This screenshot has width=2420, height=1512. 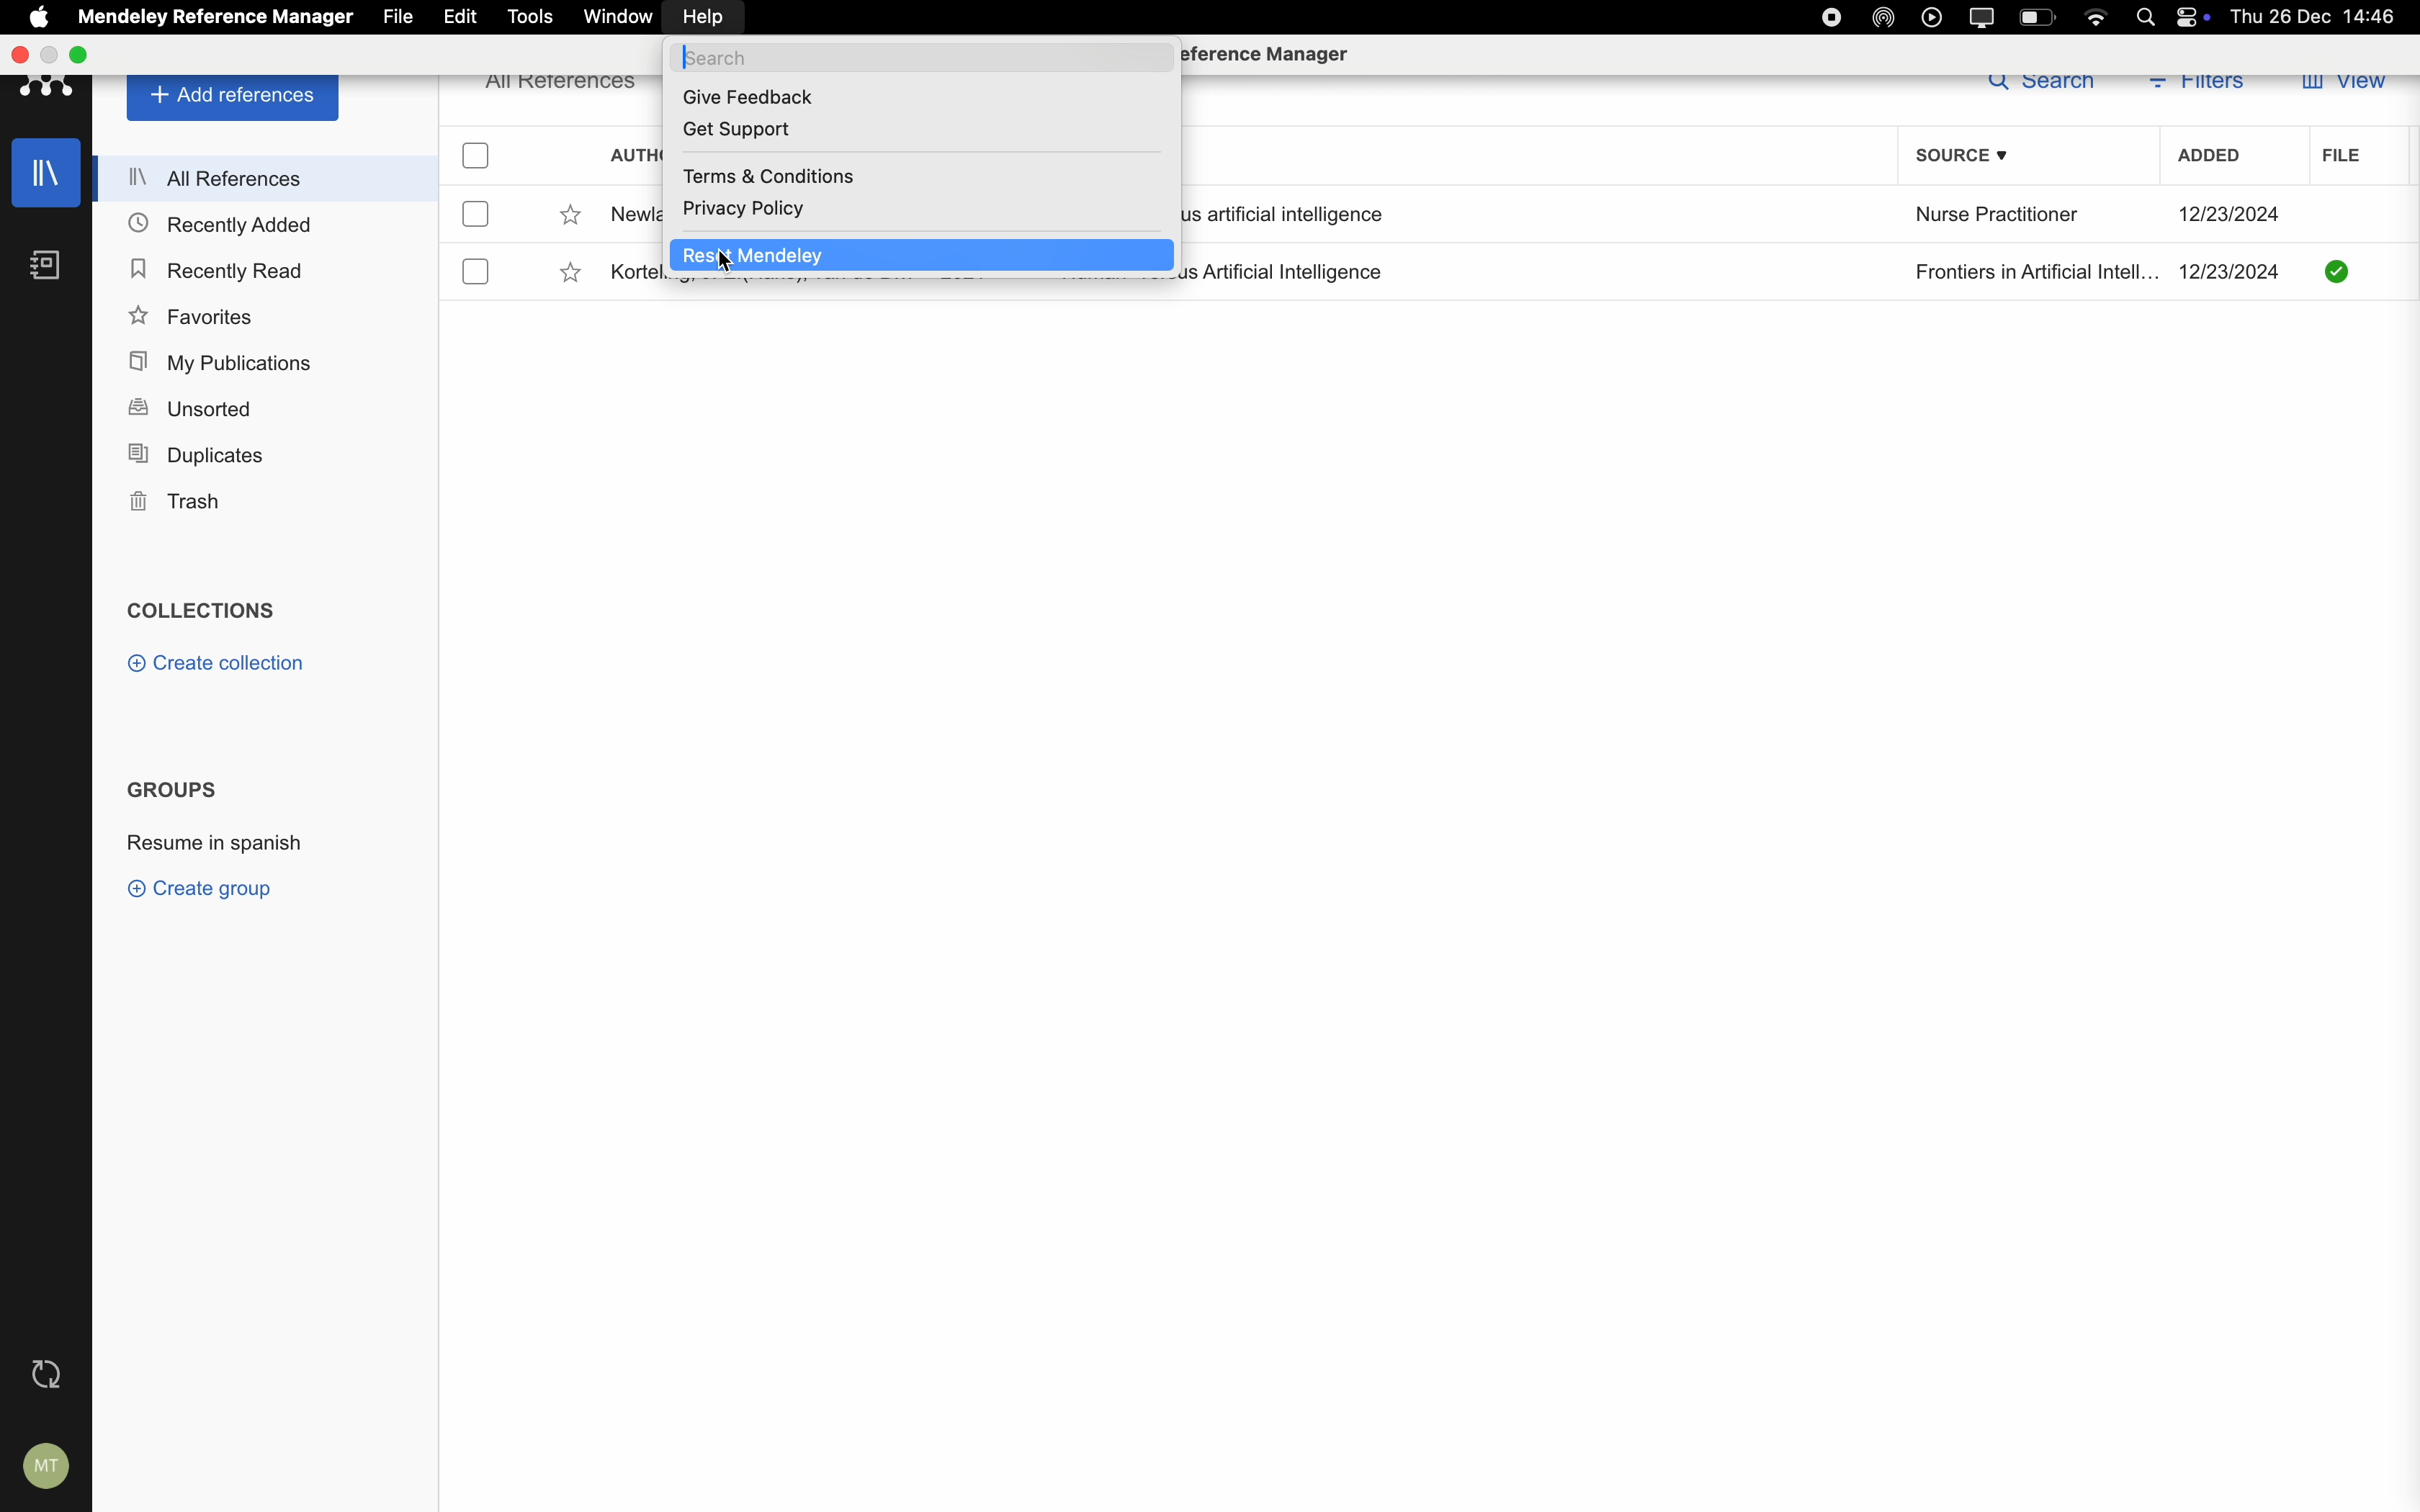 What do you see at coordinates (2322, 17) in the screenshot?
I see `Thu 26 Dec  14:46` at bounding box center [2322, 17].